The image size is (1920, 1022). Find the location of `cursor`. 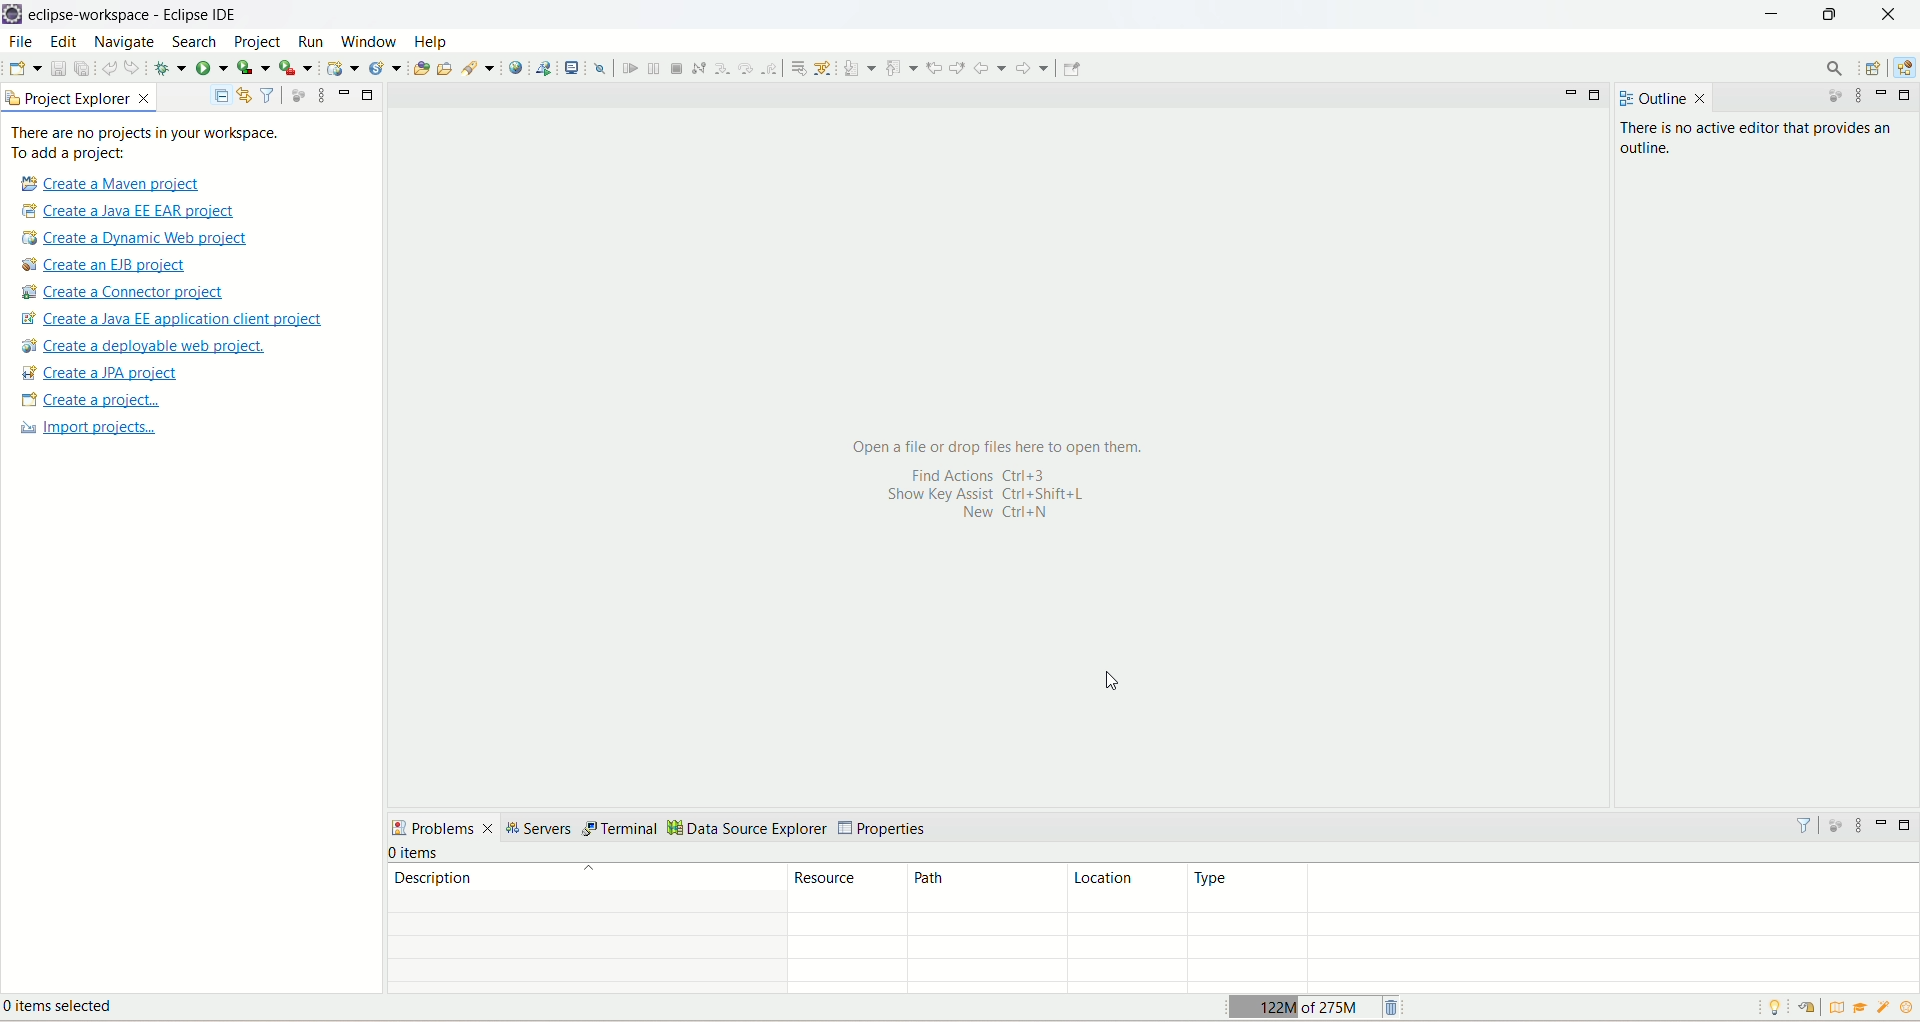

cursor is located at coordinates (1109, 680).